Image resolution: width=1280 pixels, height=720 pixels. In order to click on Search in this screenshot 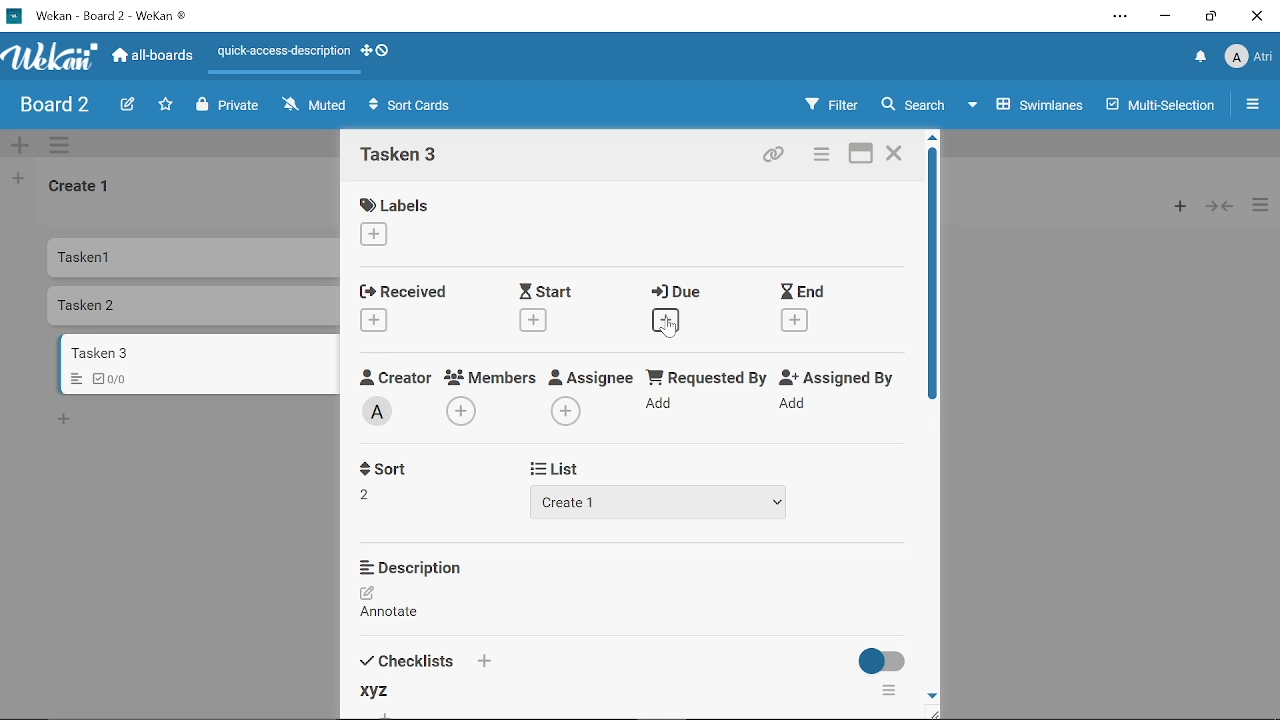, I will do `click(913, 105)`.